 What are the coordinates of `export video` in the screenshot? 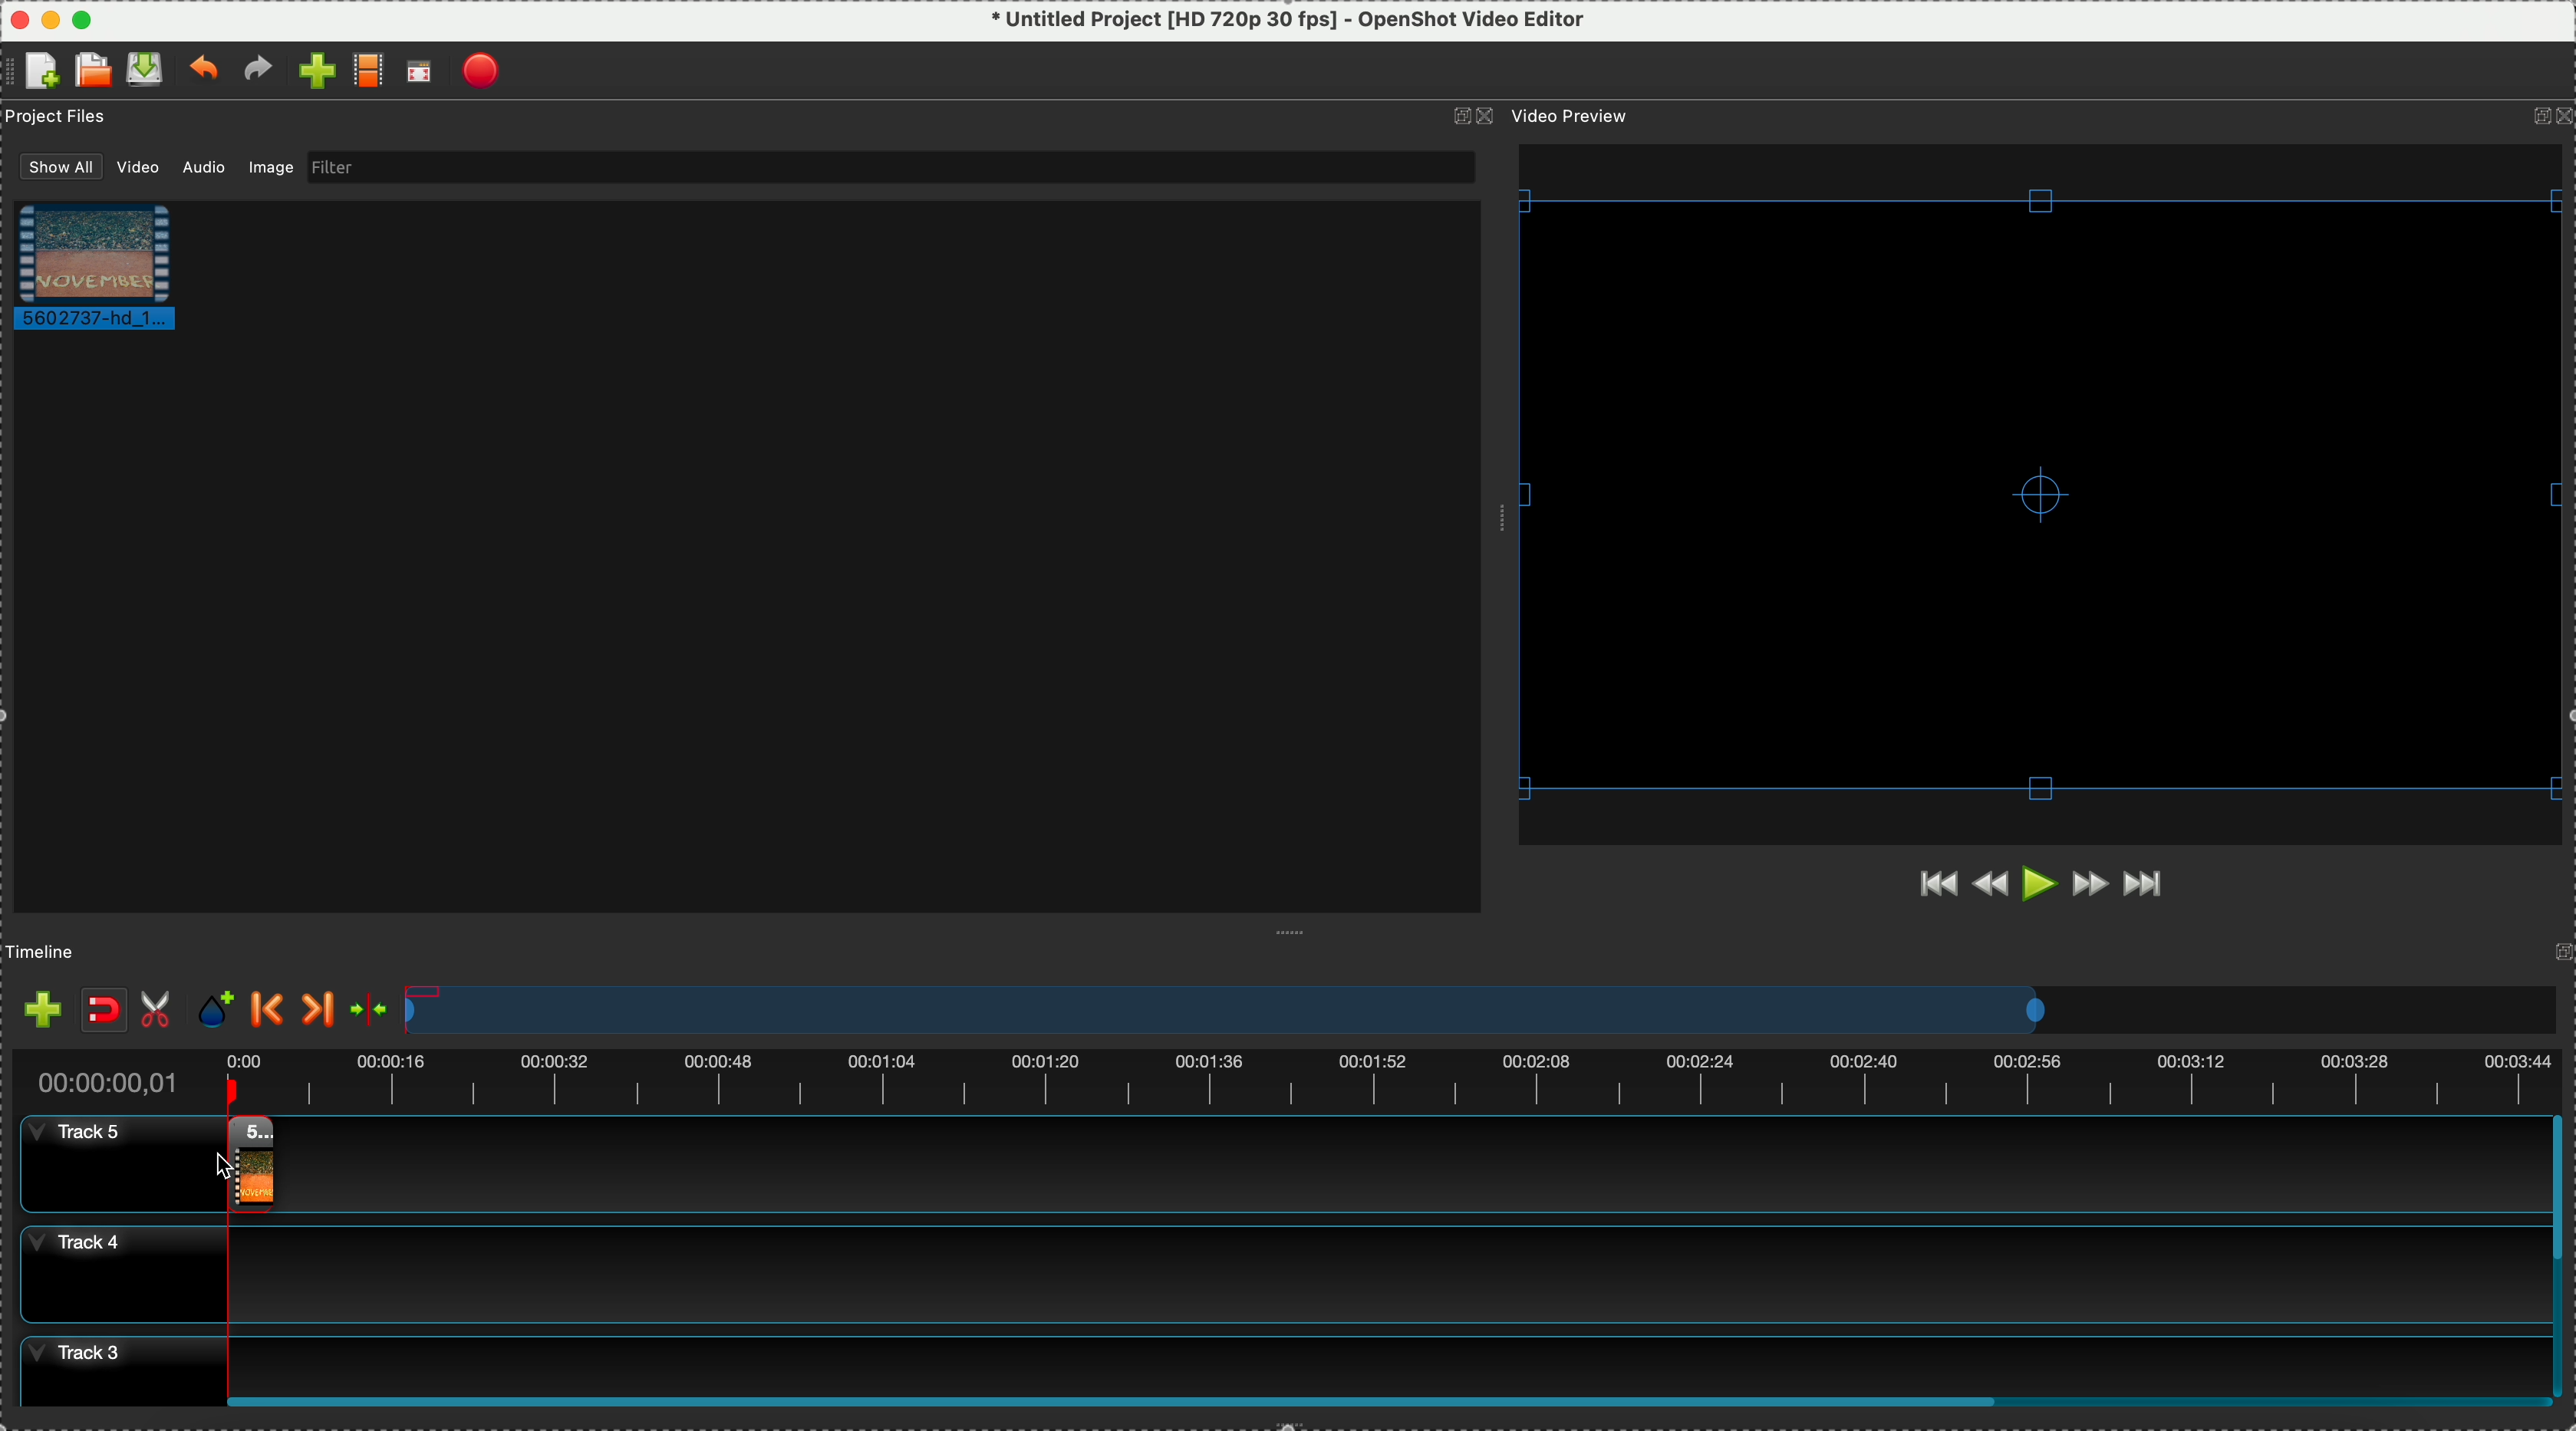 It's located at (484, 71).